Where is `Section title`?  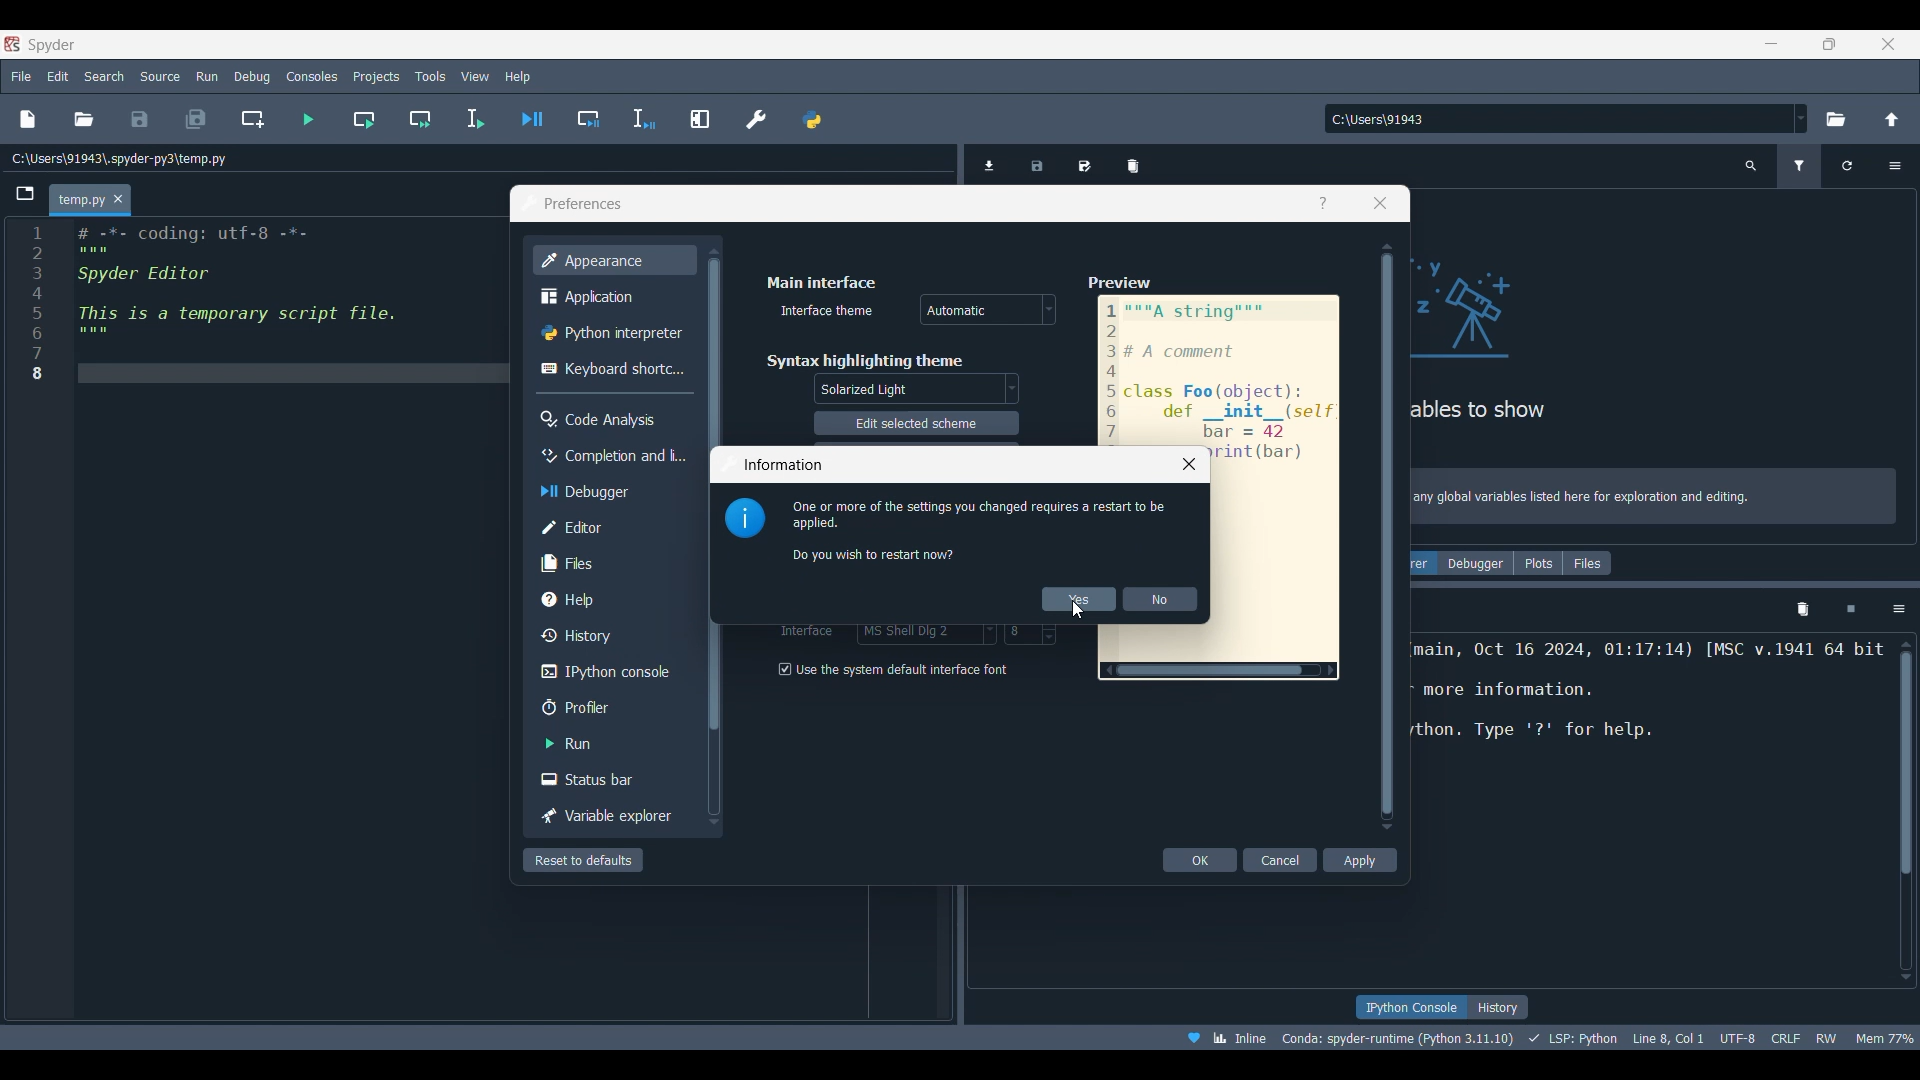 Section title is located at coordinates (823, 282).